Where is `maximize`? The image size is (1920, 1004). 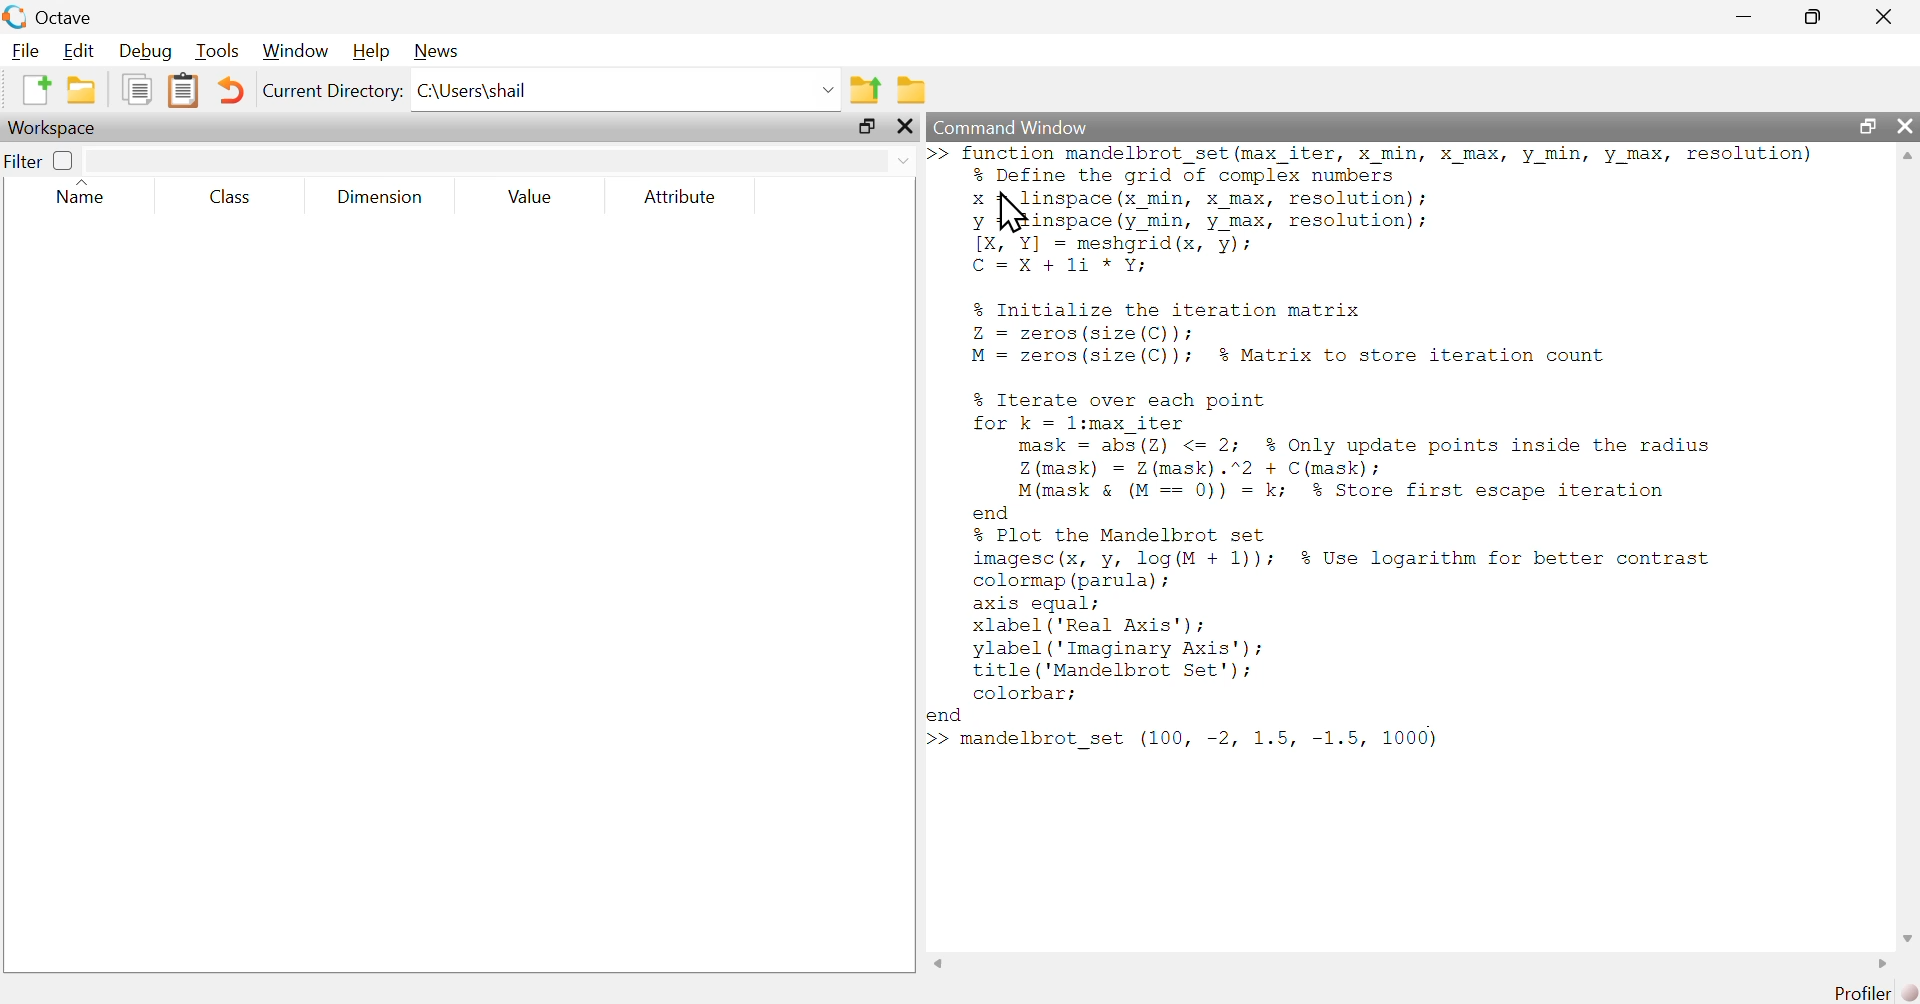 maximize is located at coordinates (866, 128).